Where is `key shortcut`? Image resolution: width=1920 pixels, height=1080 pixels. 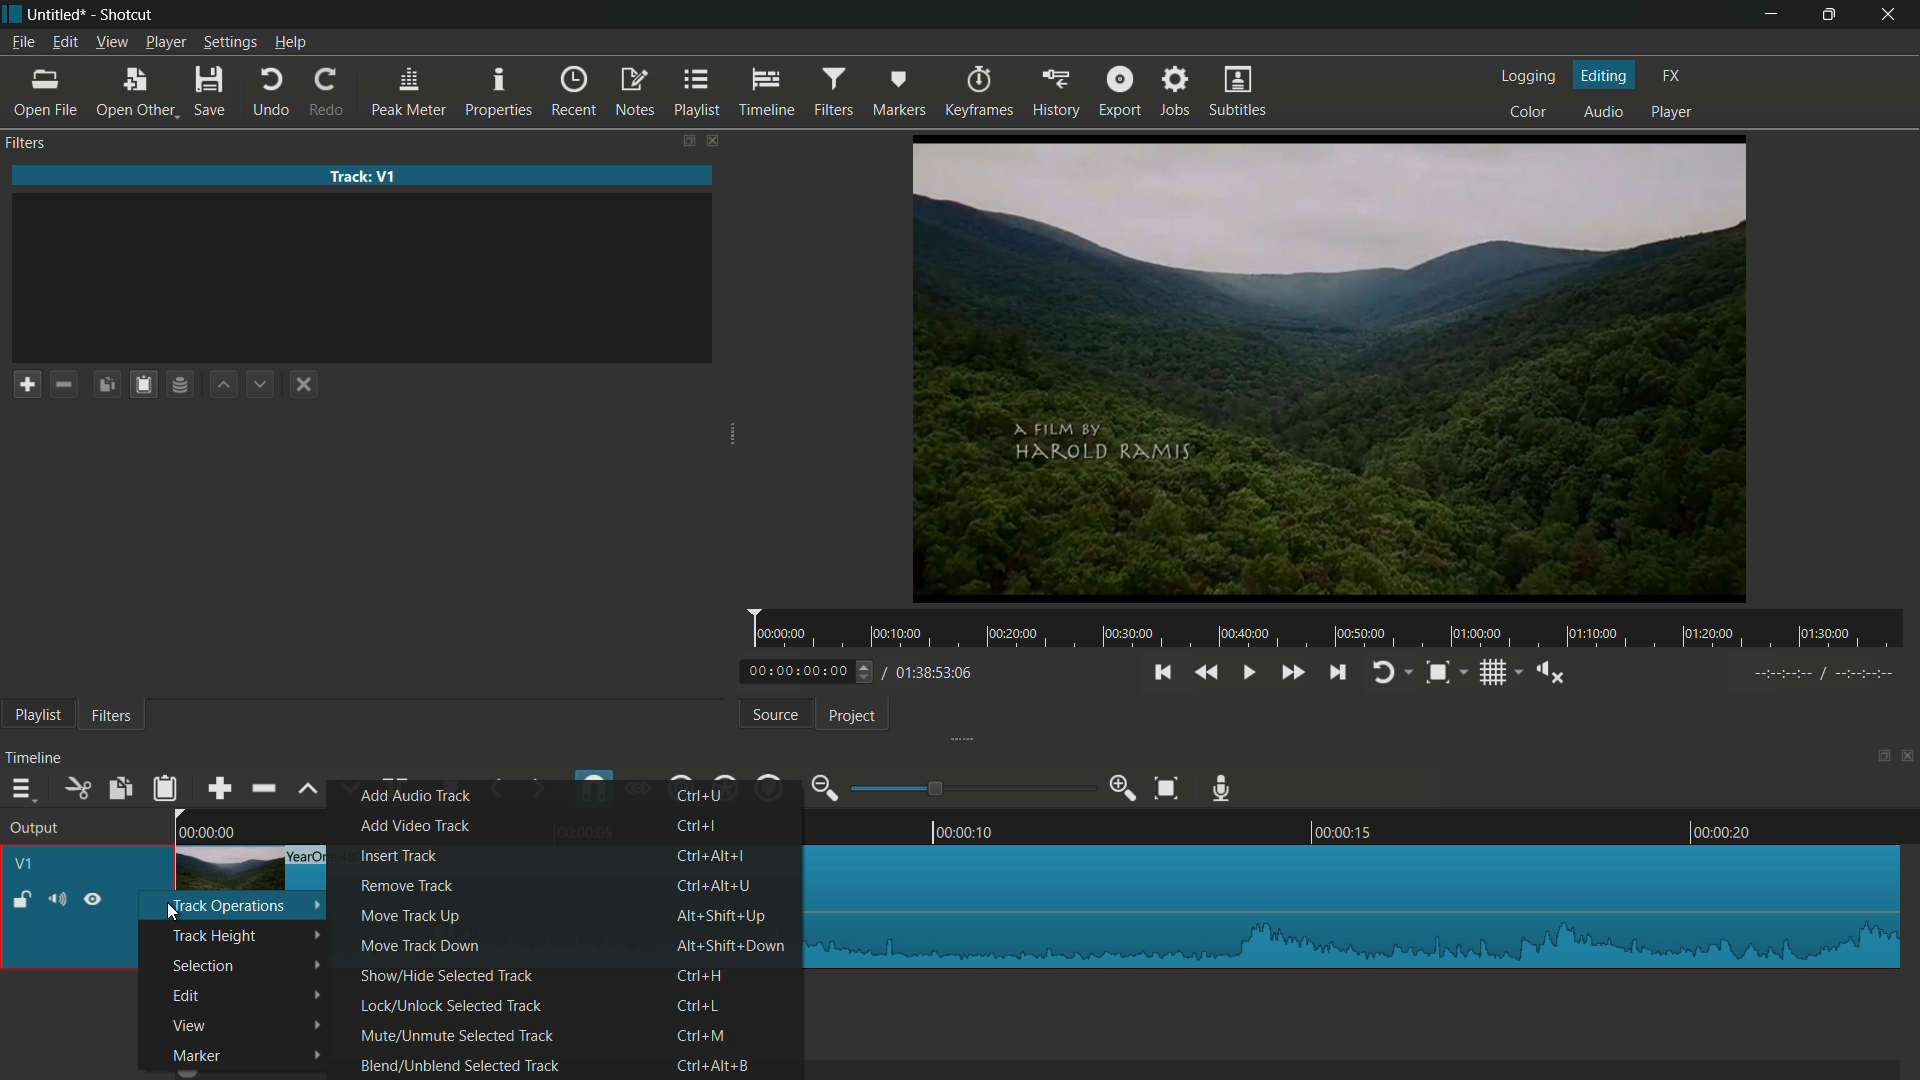 key shortcut is located at coordinates (696, 825).